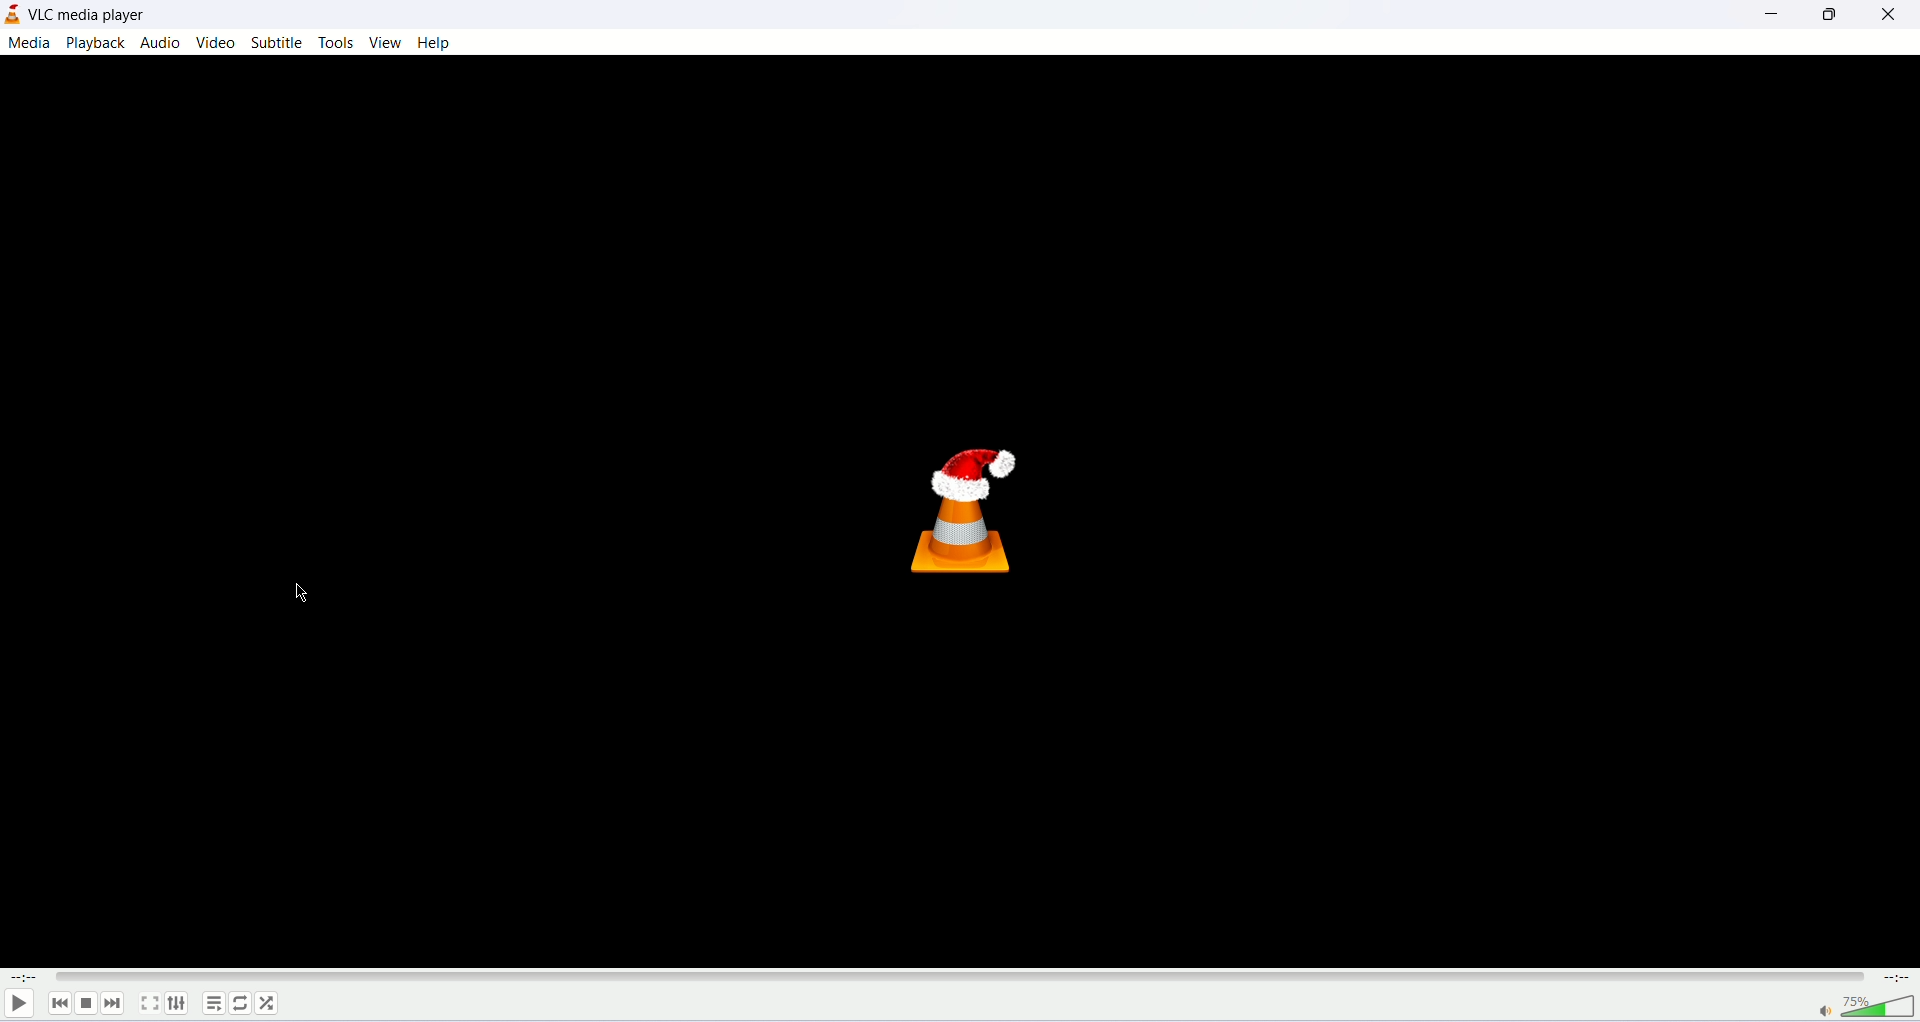 This screenshot has width=1920, height=1022. Describe the element at coordinates (963, 979) in the screenshot. I see `progress bar` at that location.